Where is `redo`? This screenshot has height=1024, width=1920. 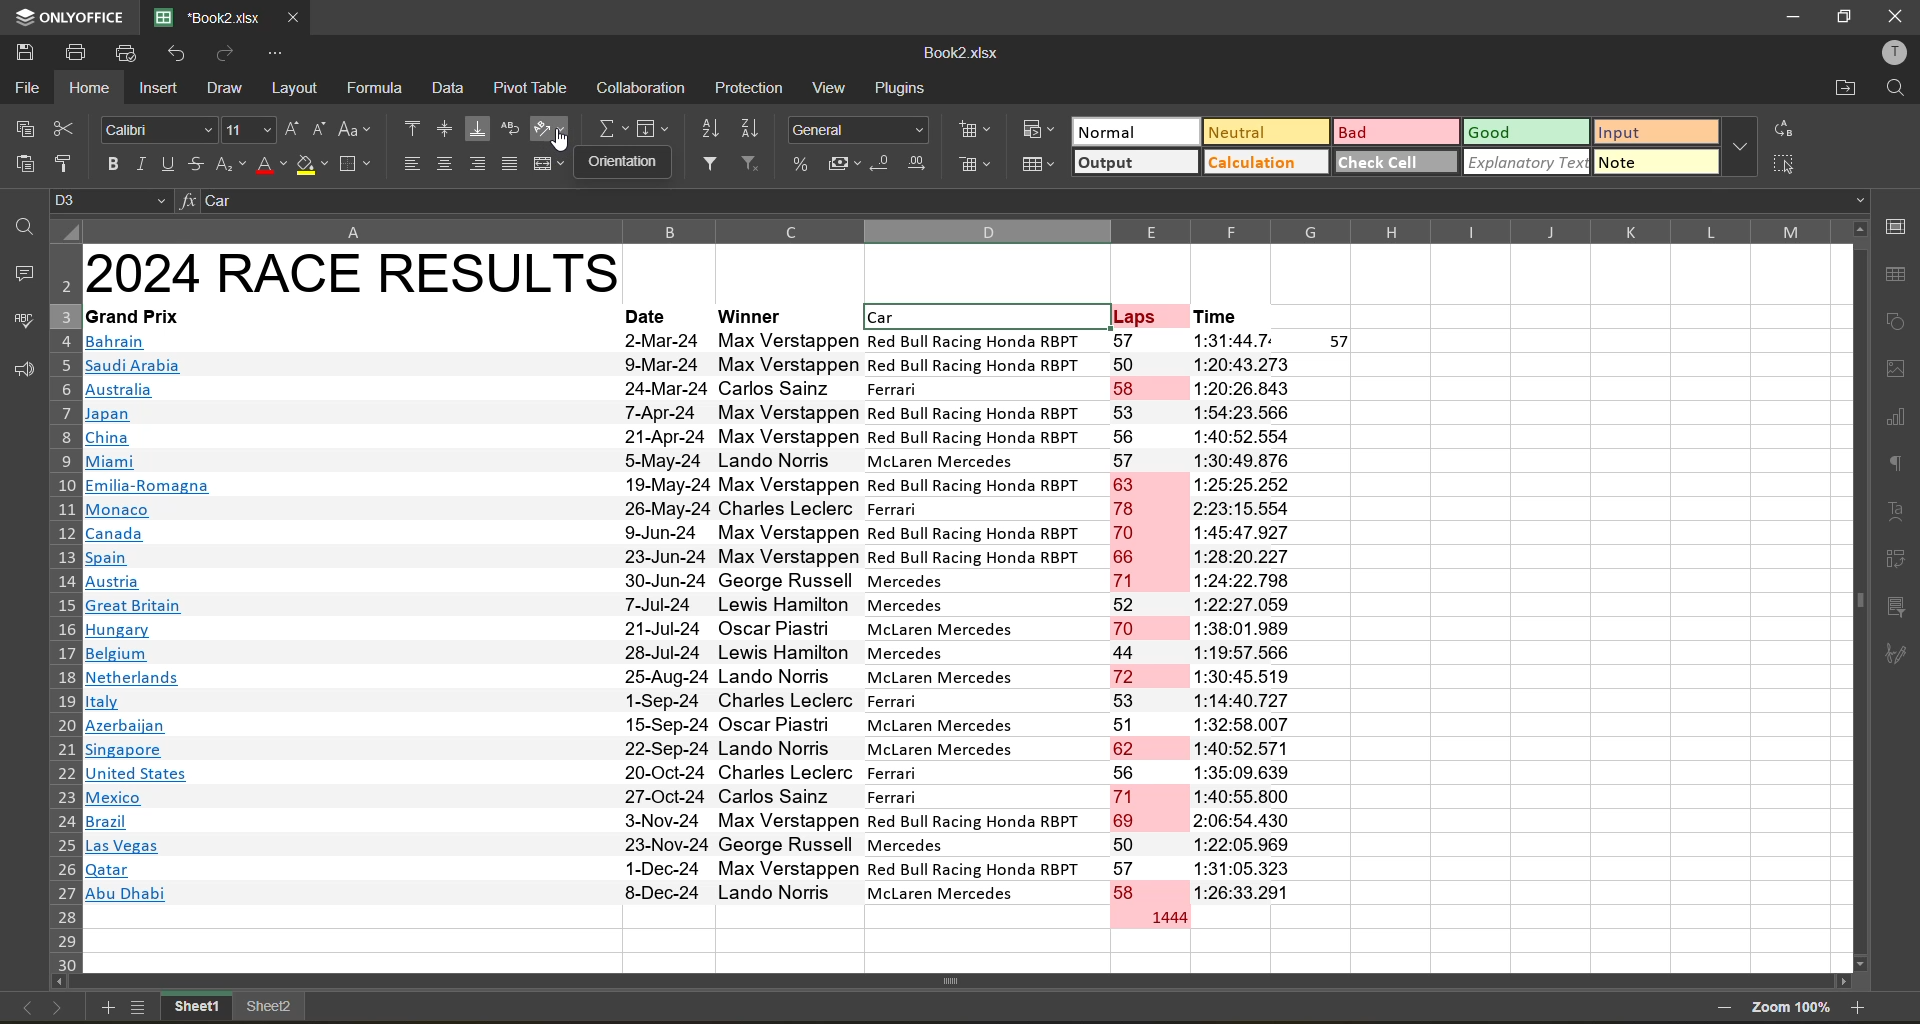
redo is located at coordinates (224, 53).